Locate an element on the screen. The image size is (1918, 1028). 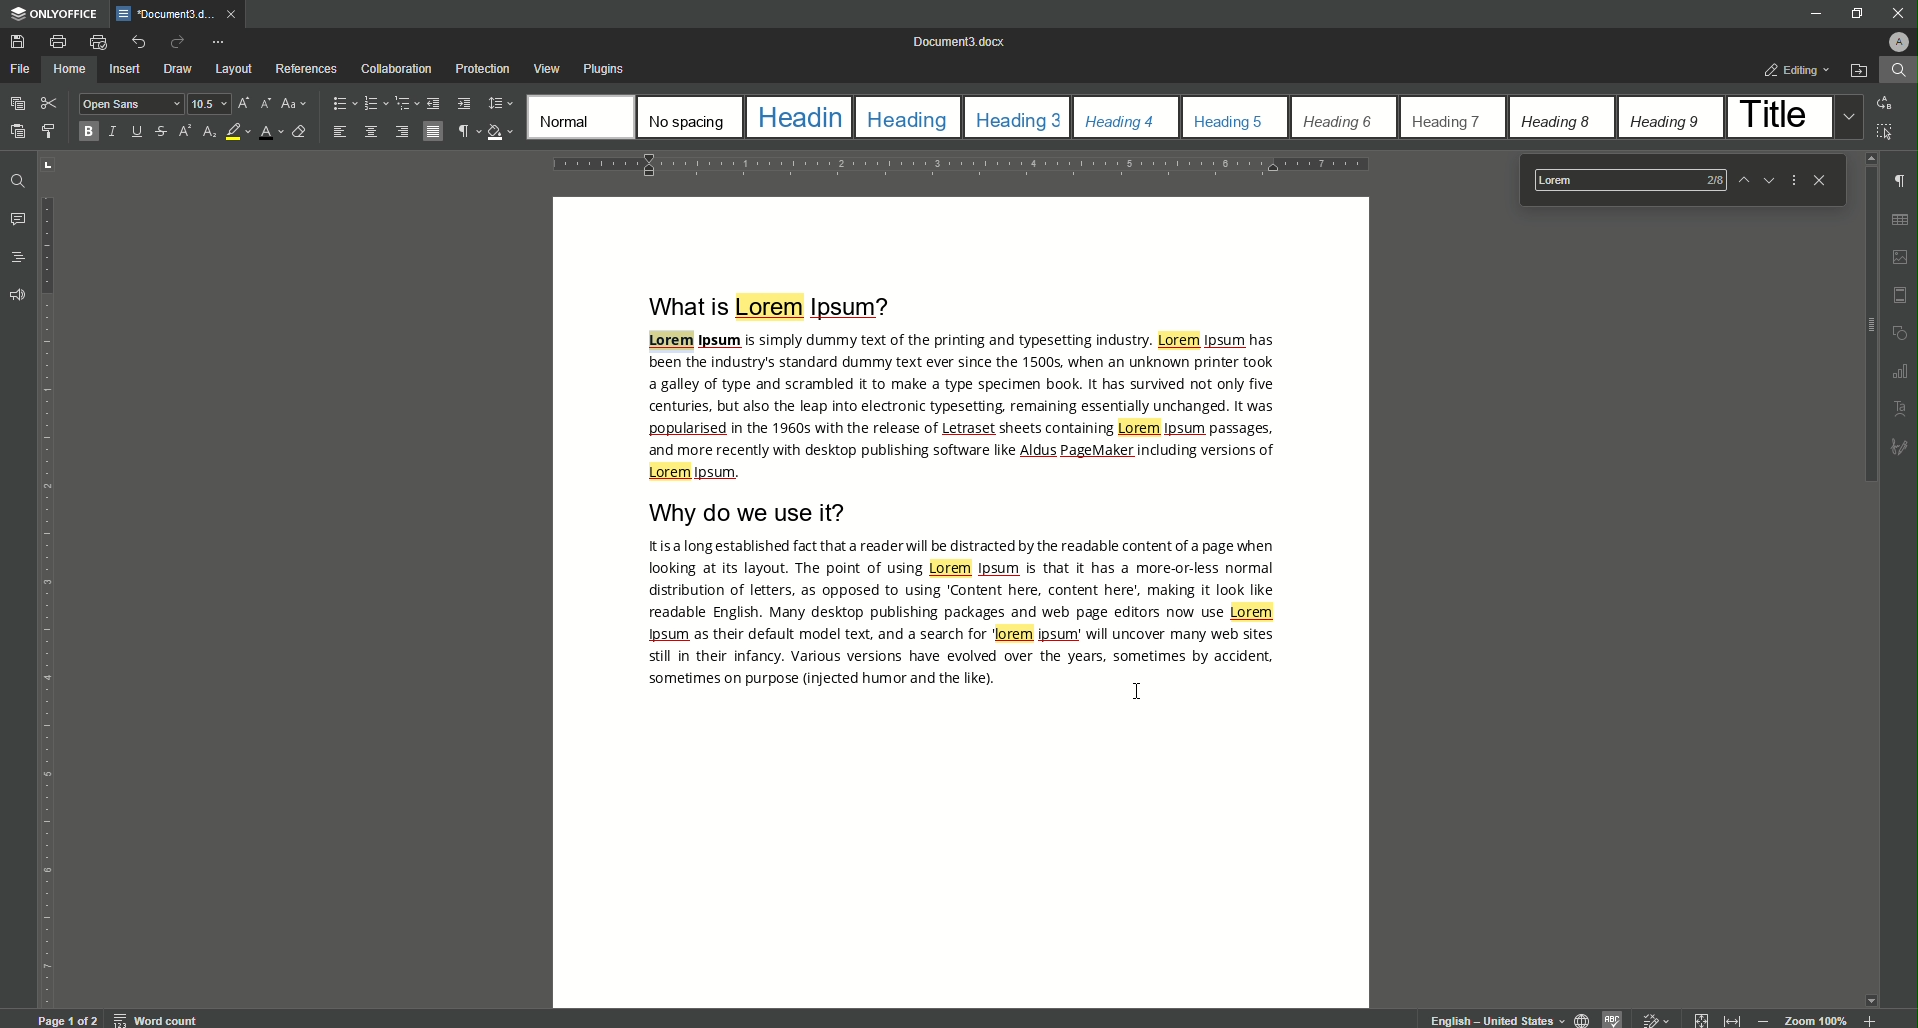
Profile is located at coordinates (1897, 42).